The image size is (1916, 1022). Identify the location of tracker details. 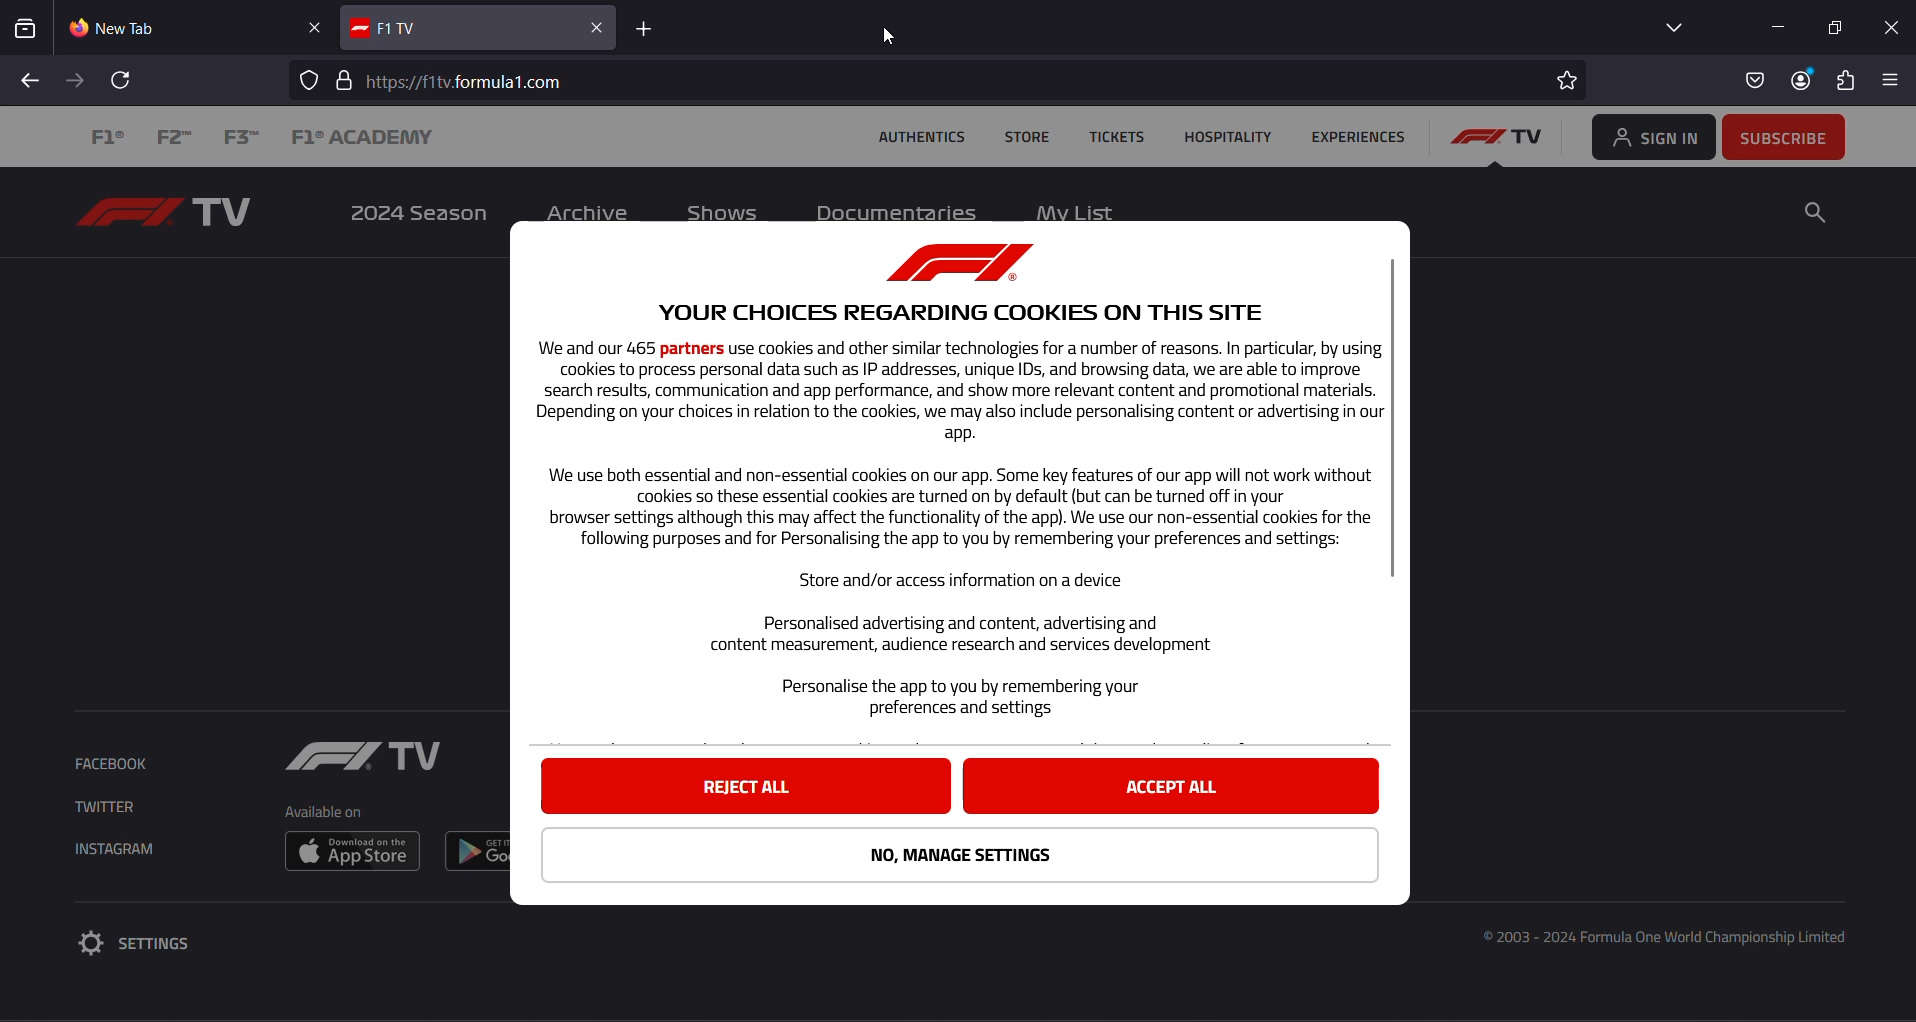
(311, 79).